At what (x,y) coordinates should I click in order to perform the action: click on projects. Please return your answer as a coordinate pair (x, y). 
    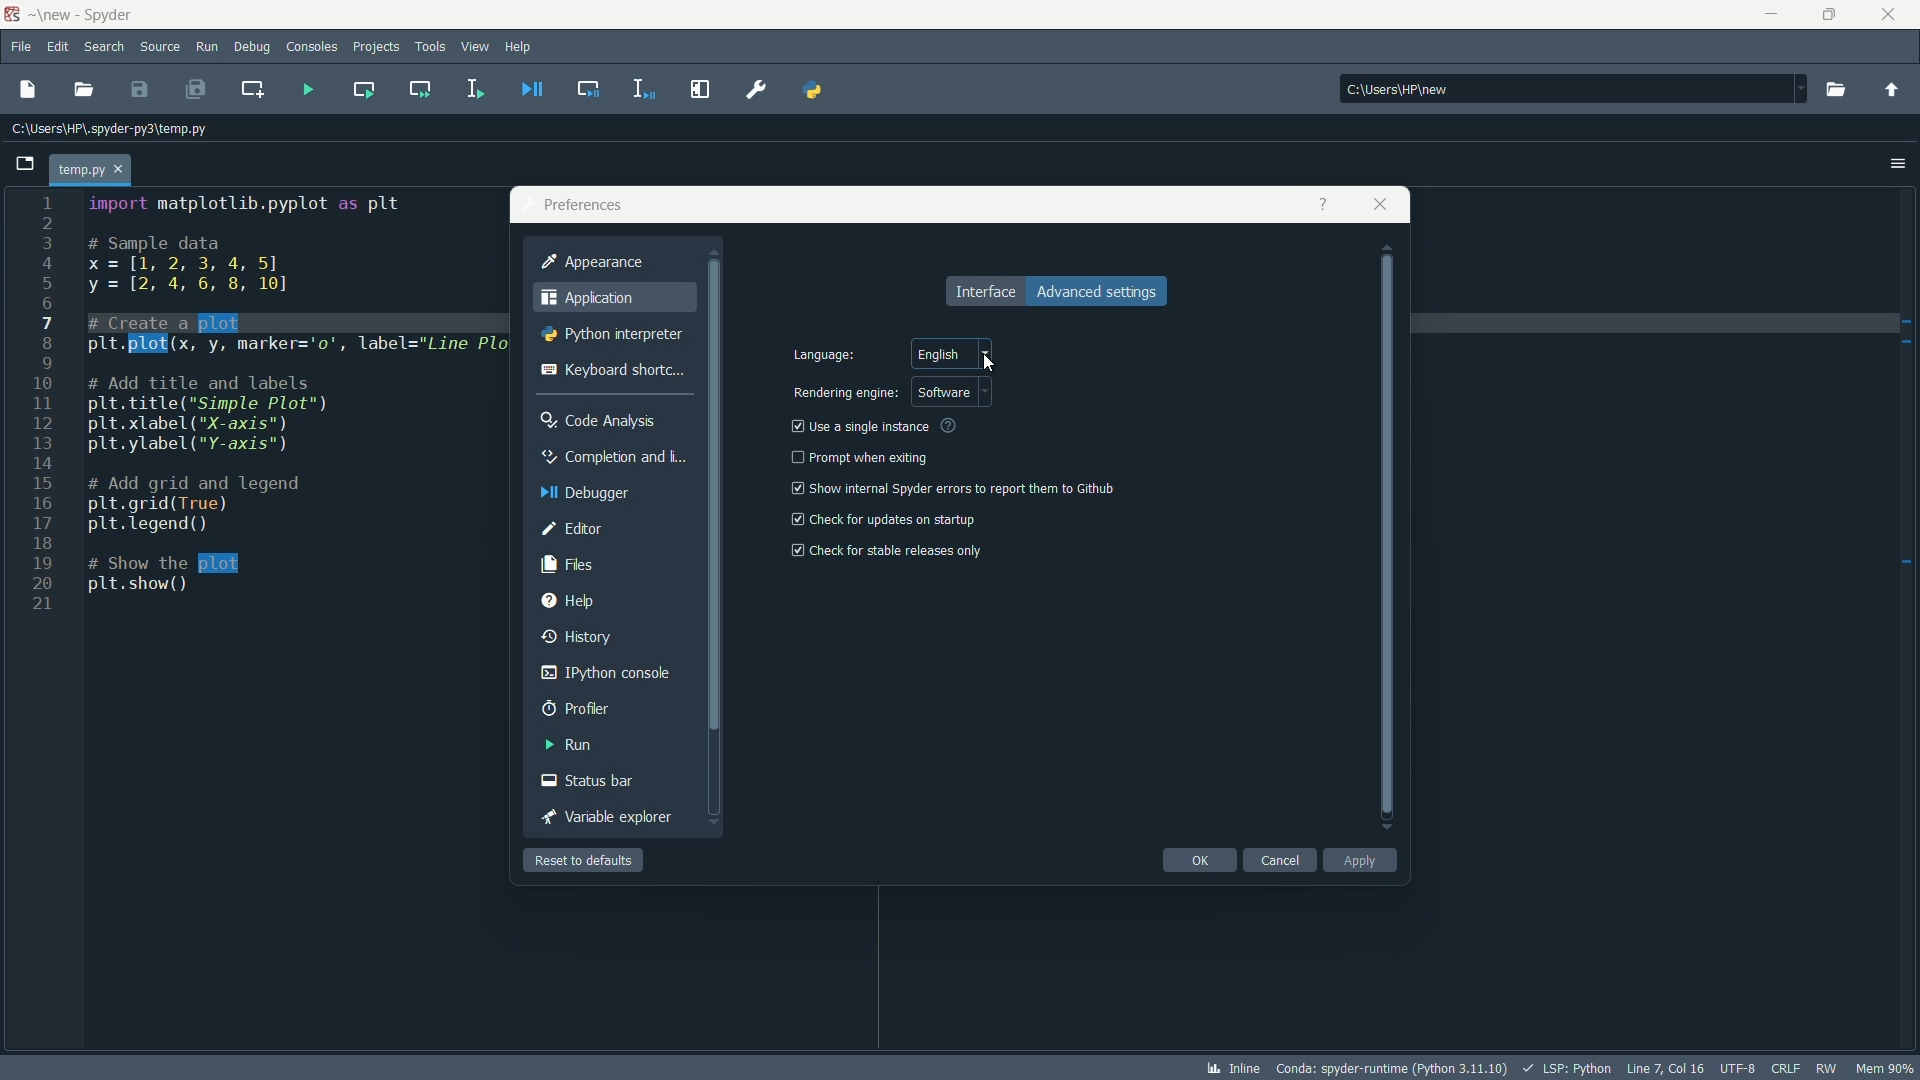
    Looking at the image, I should click on (380, 48).